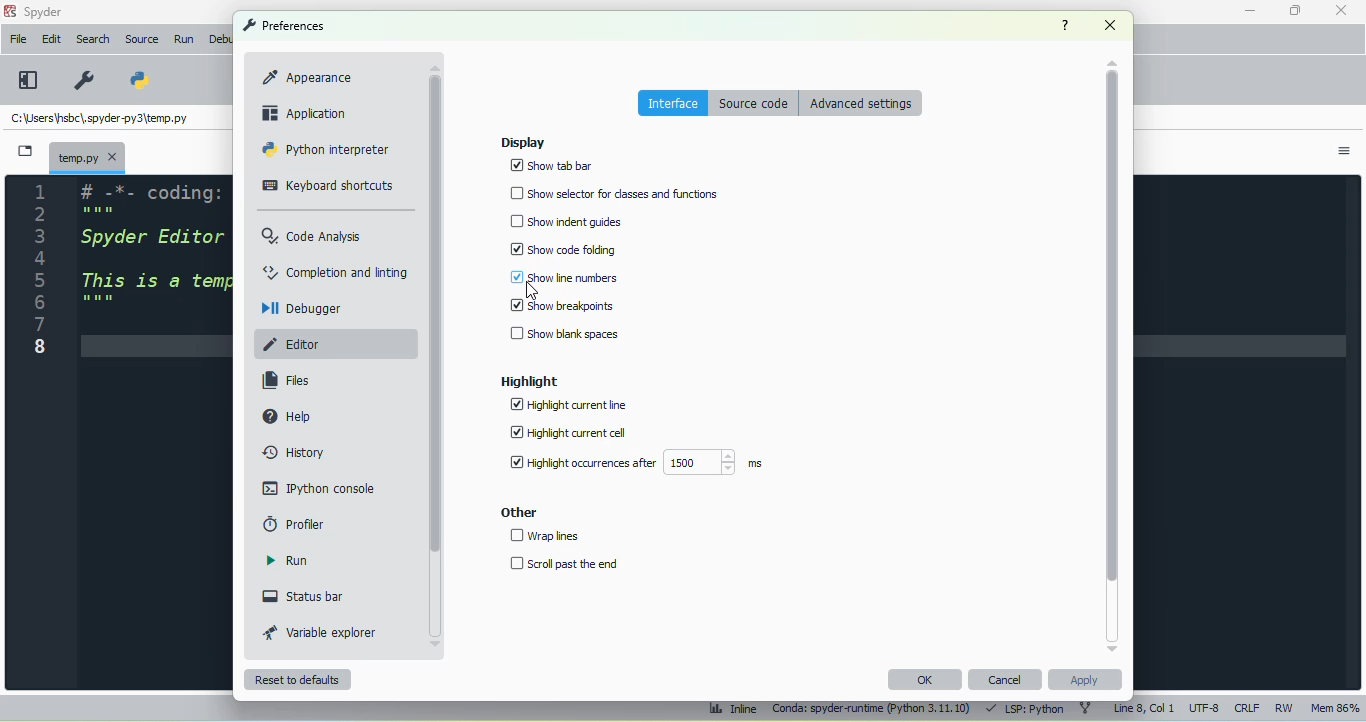  I want to click on profiler, so click(295, 522).